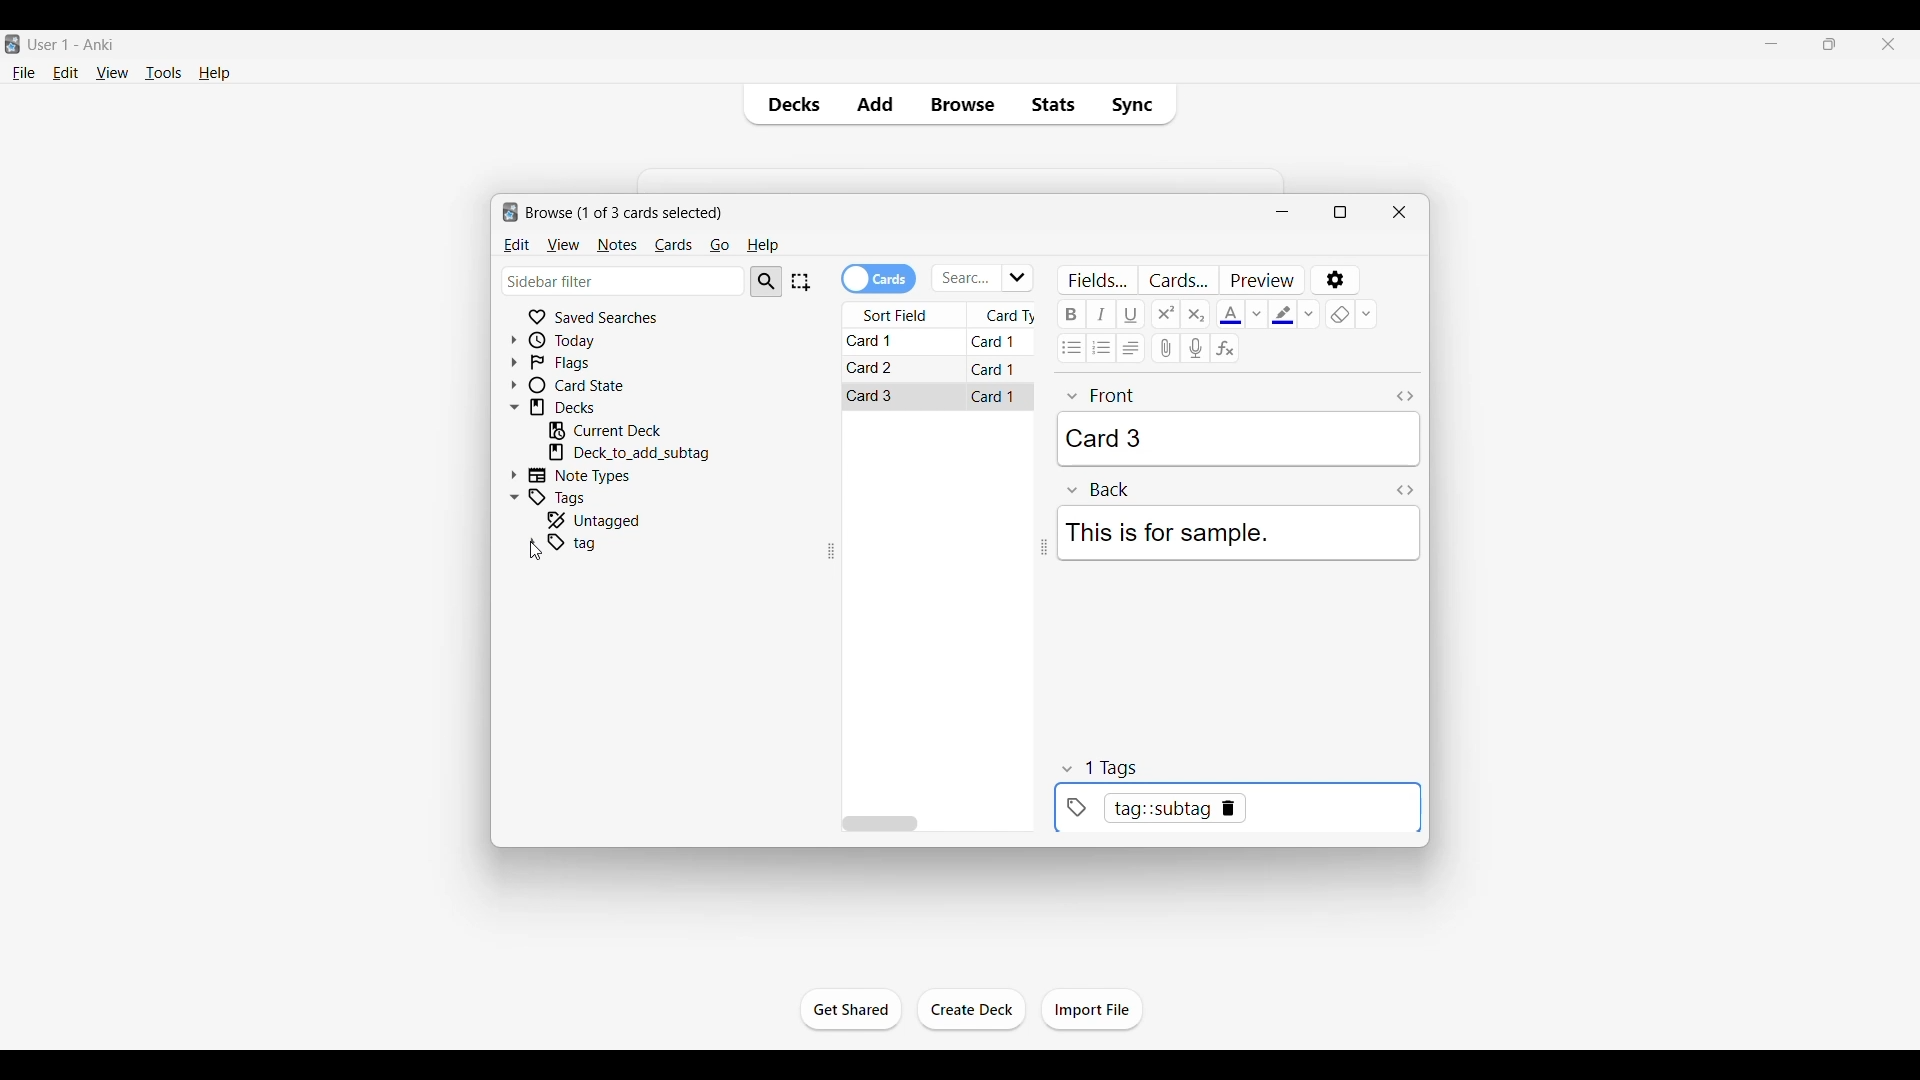 This screenshot has height=1080, width=1920. What do you see at coordinates (995, 342) in the screenshot?
I see `Card 1` at bounding box center [995, 342].